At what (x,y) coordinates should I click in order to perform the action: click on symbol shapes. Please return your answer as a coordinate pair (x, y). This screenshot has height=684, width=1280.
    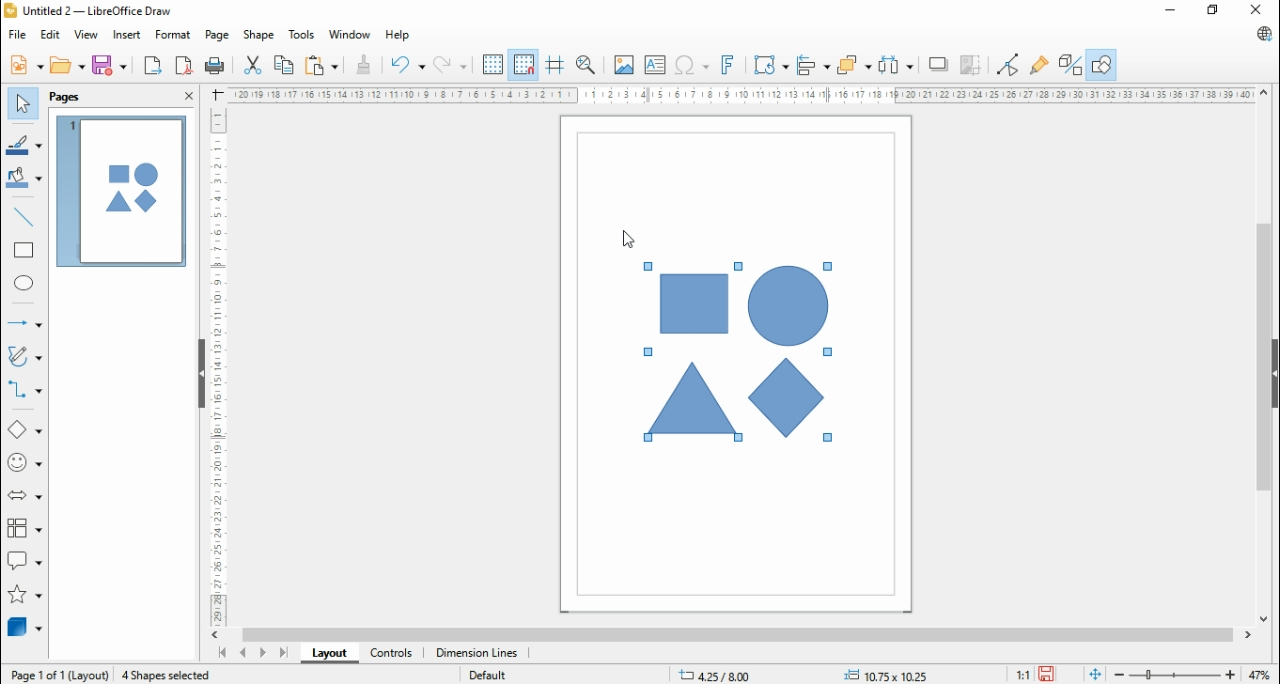
    Looking at the image, I should click on (27, 462).